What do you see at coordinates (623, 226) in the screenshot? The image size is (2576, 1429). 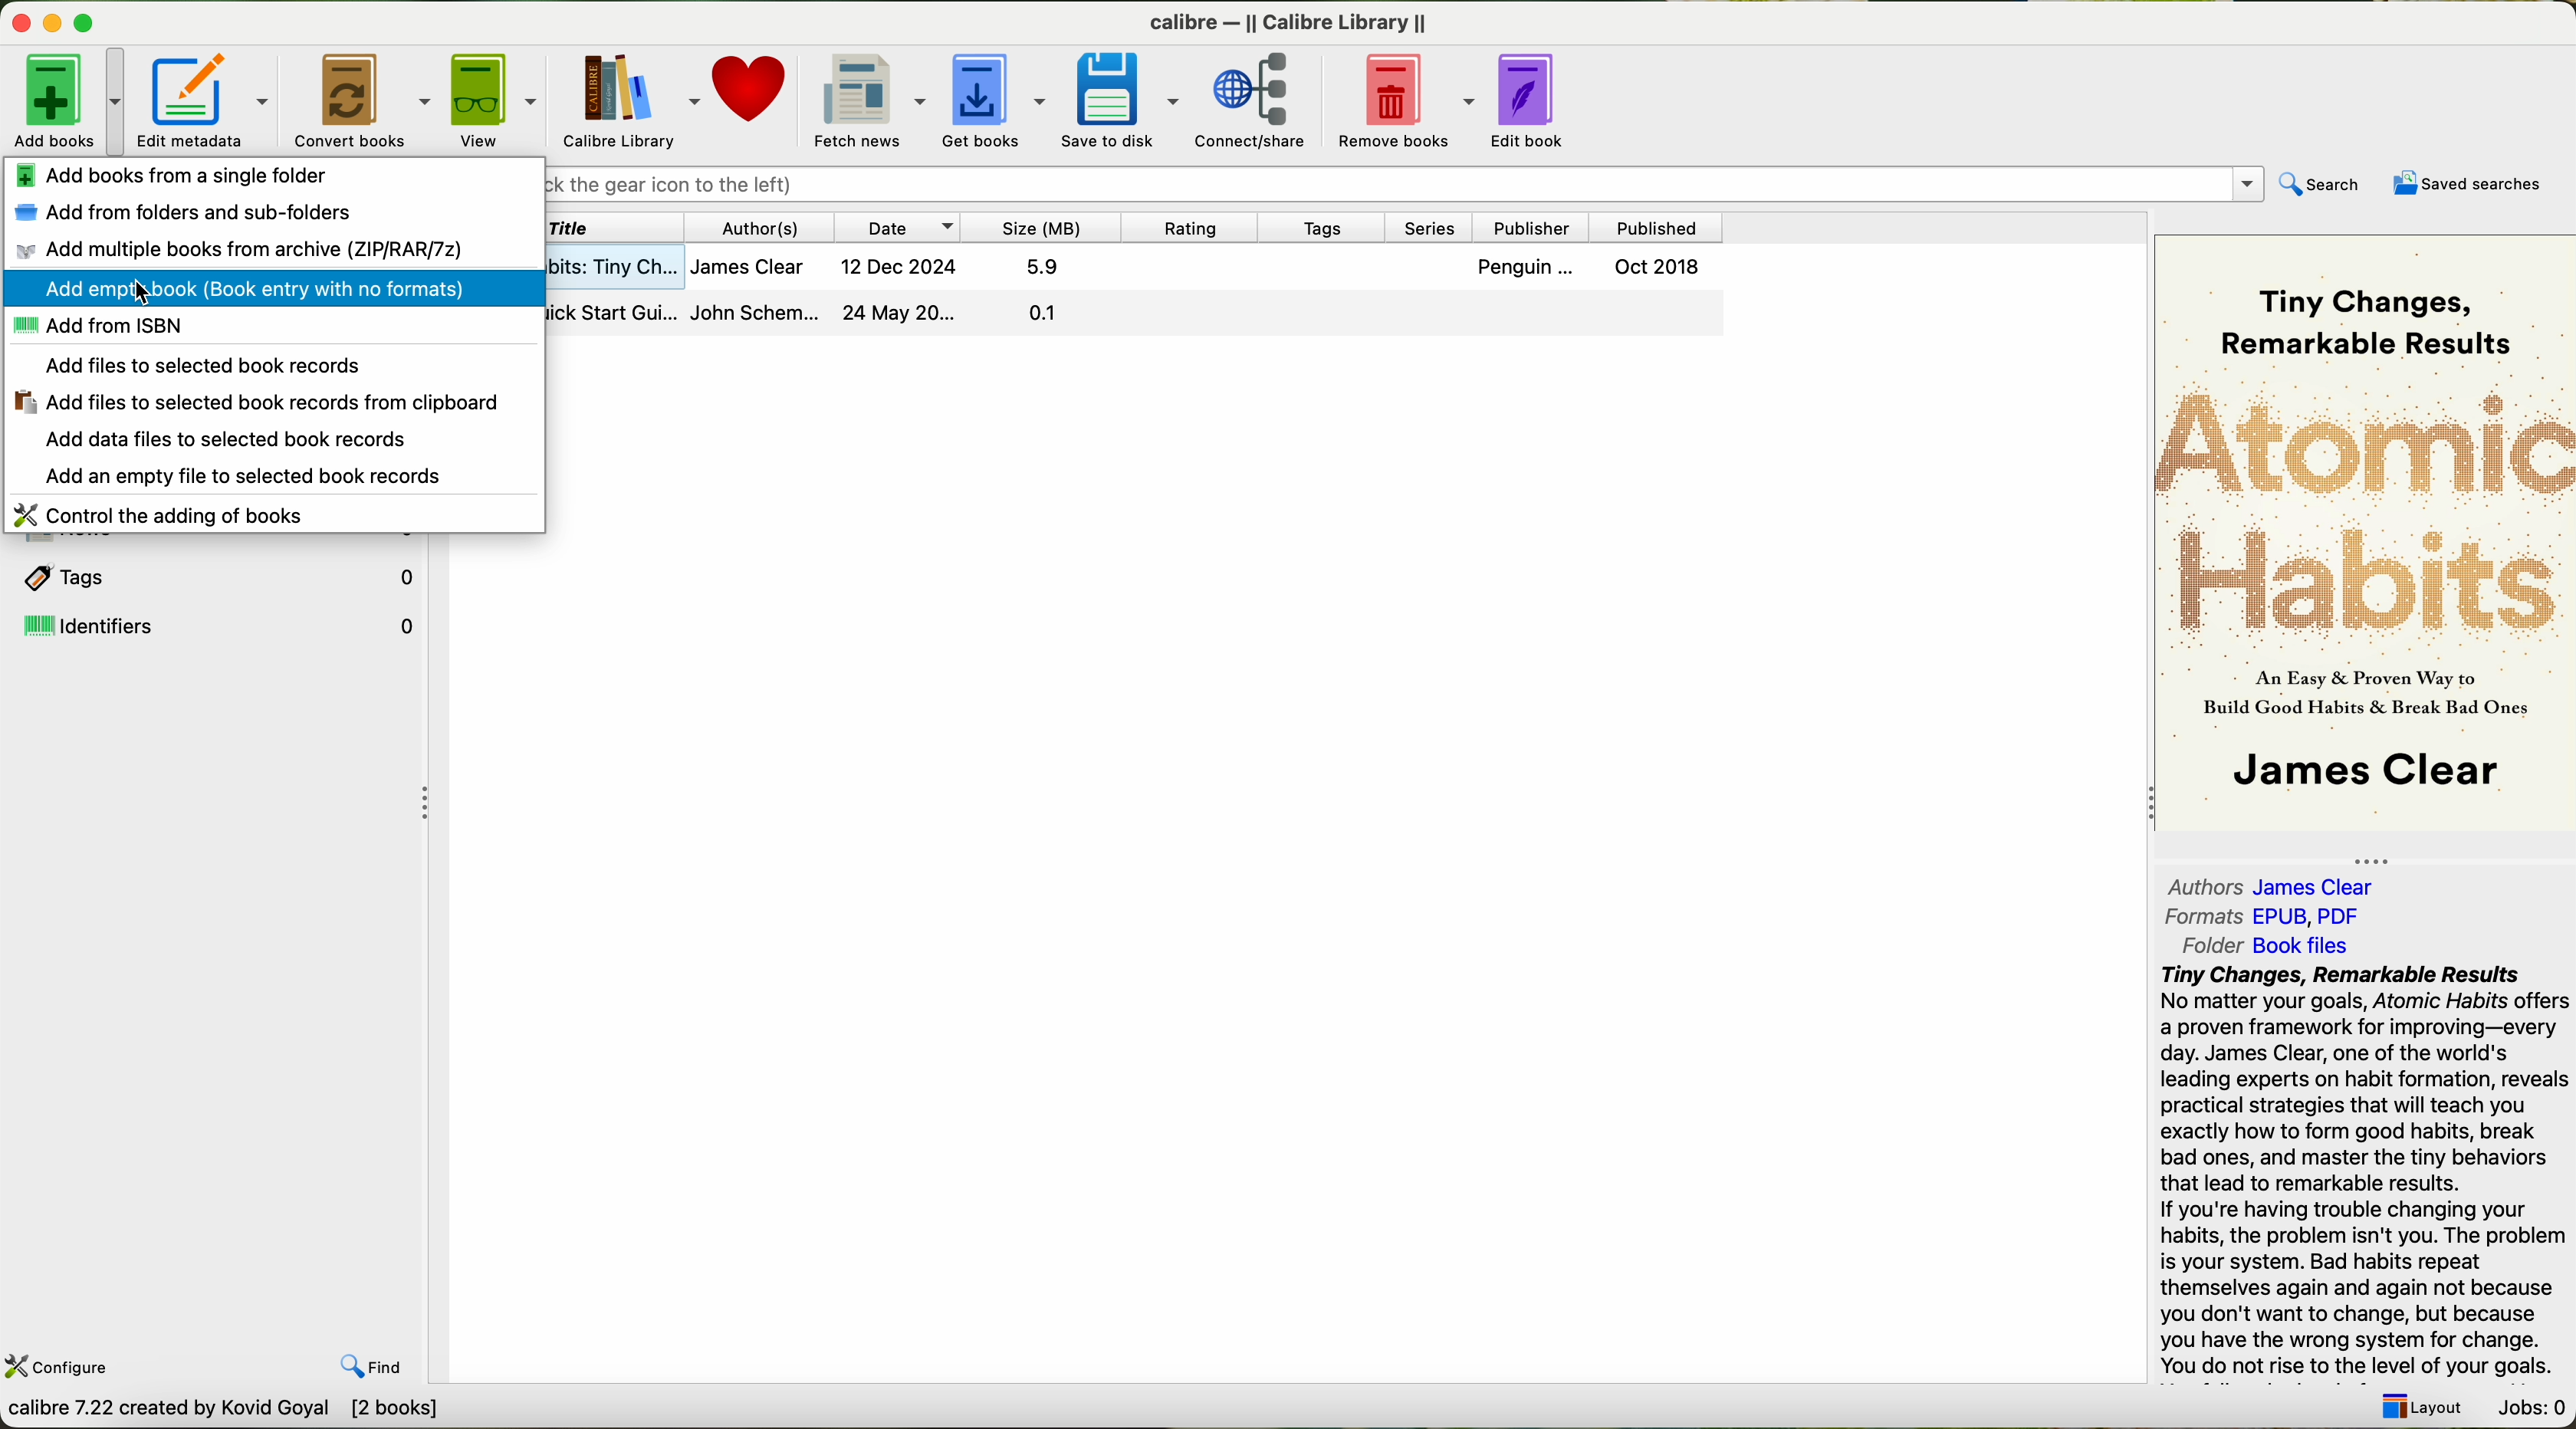 I see `title` at bounding box center [623, 226].